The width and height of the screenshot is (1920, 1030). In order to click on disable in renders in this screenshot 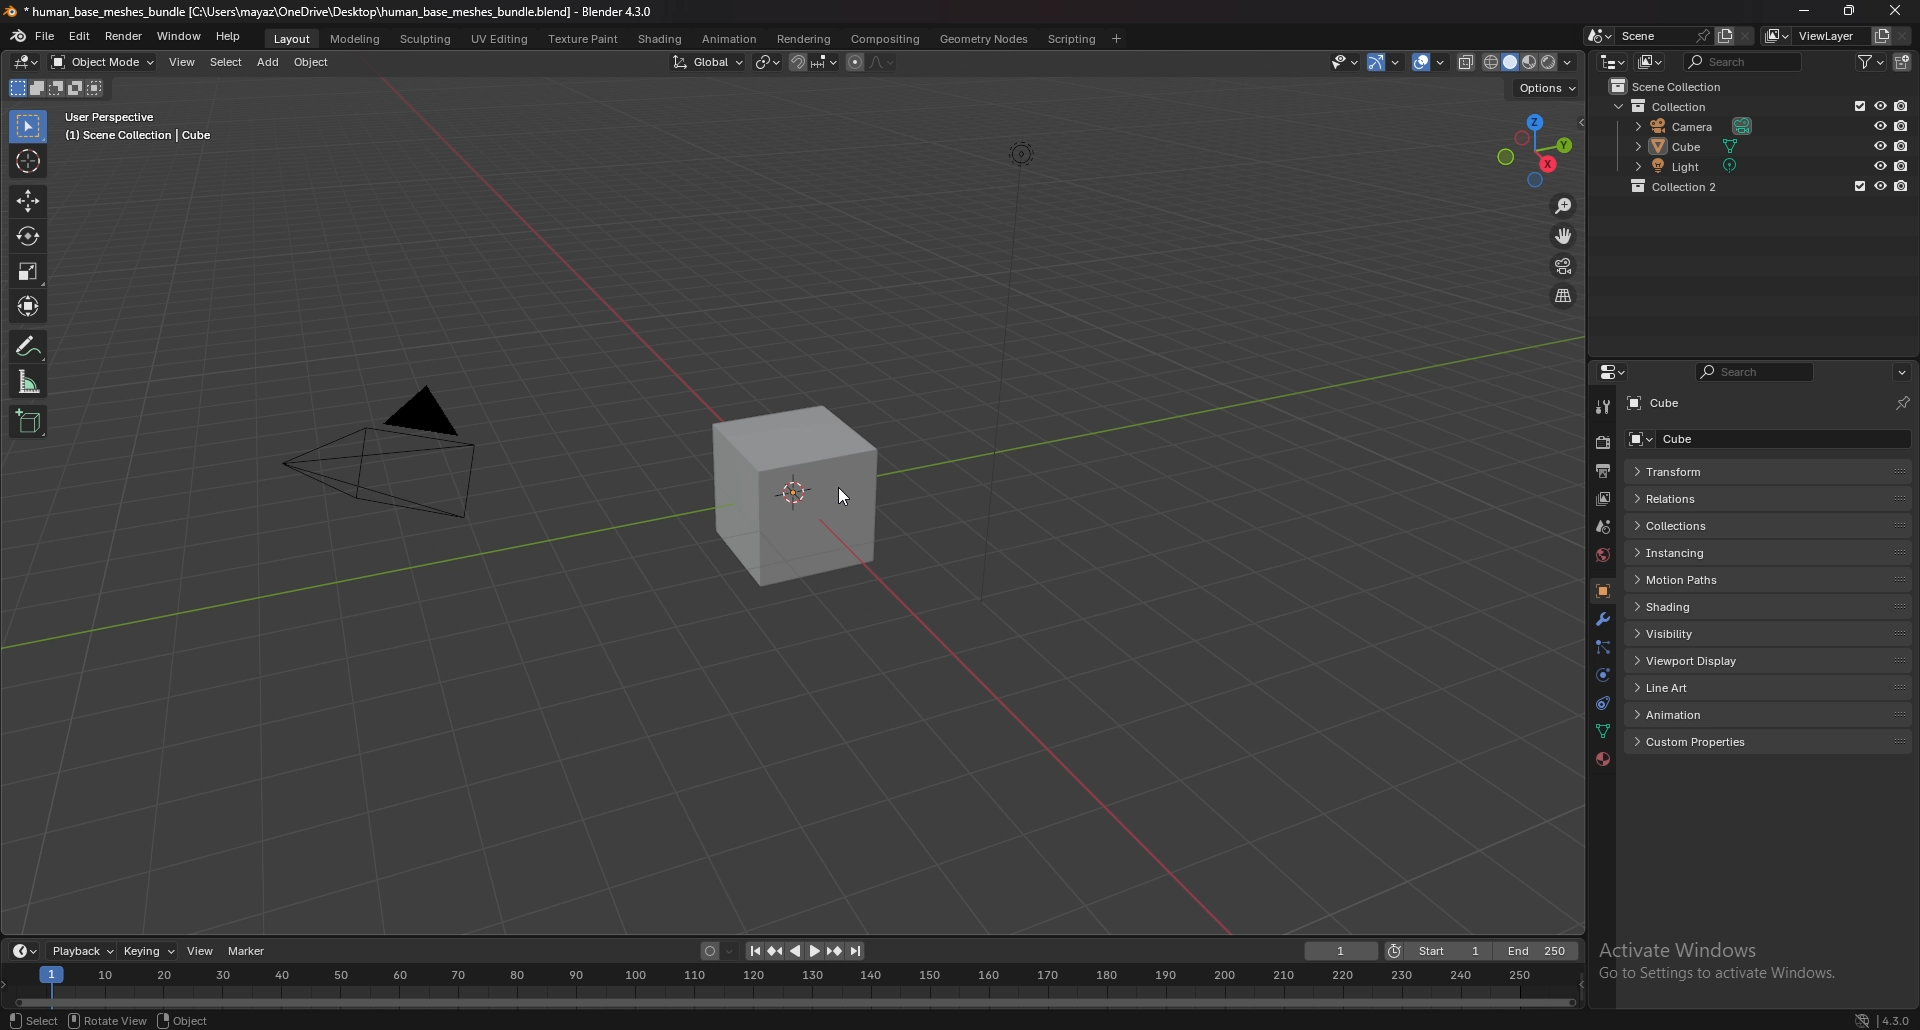, I will do `click(1902, 186)`.